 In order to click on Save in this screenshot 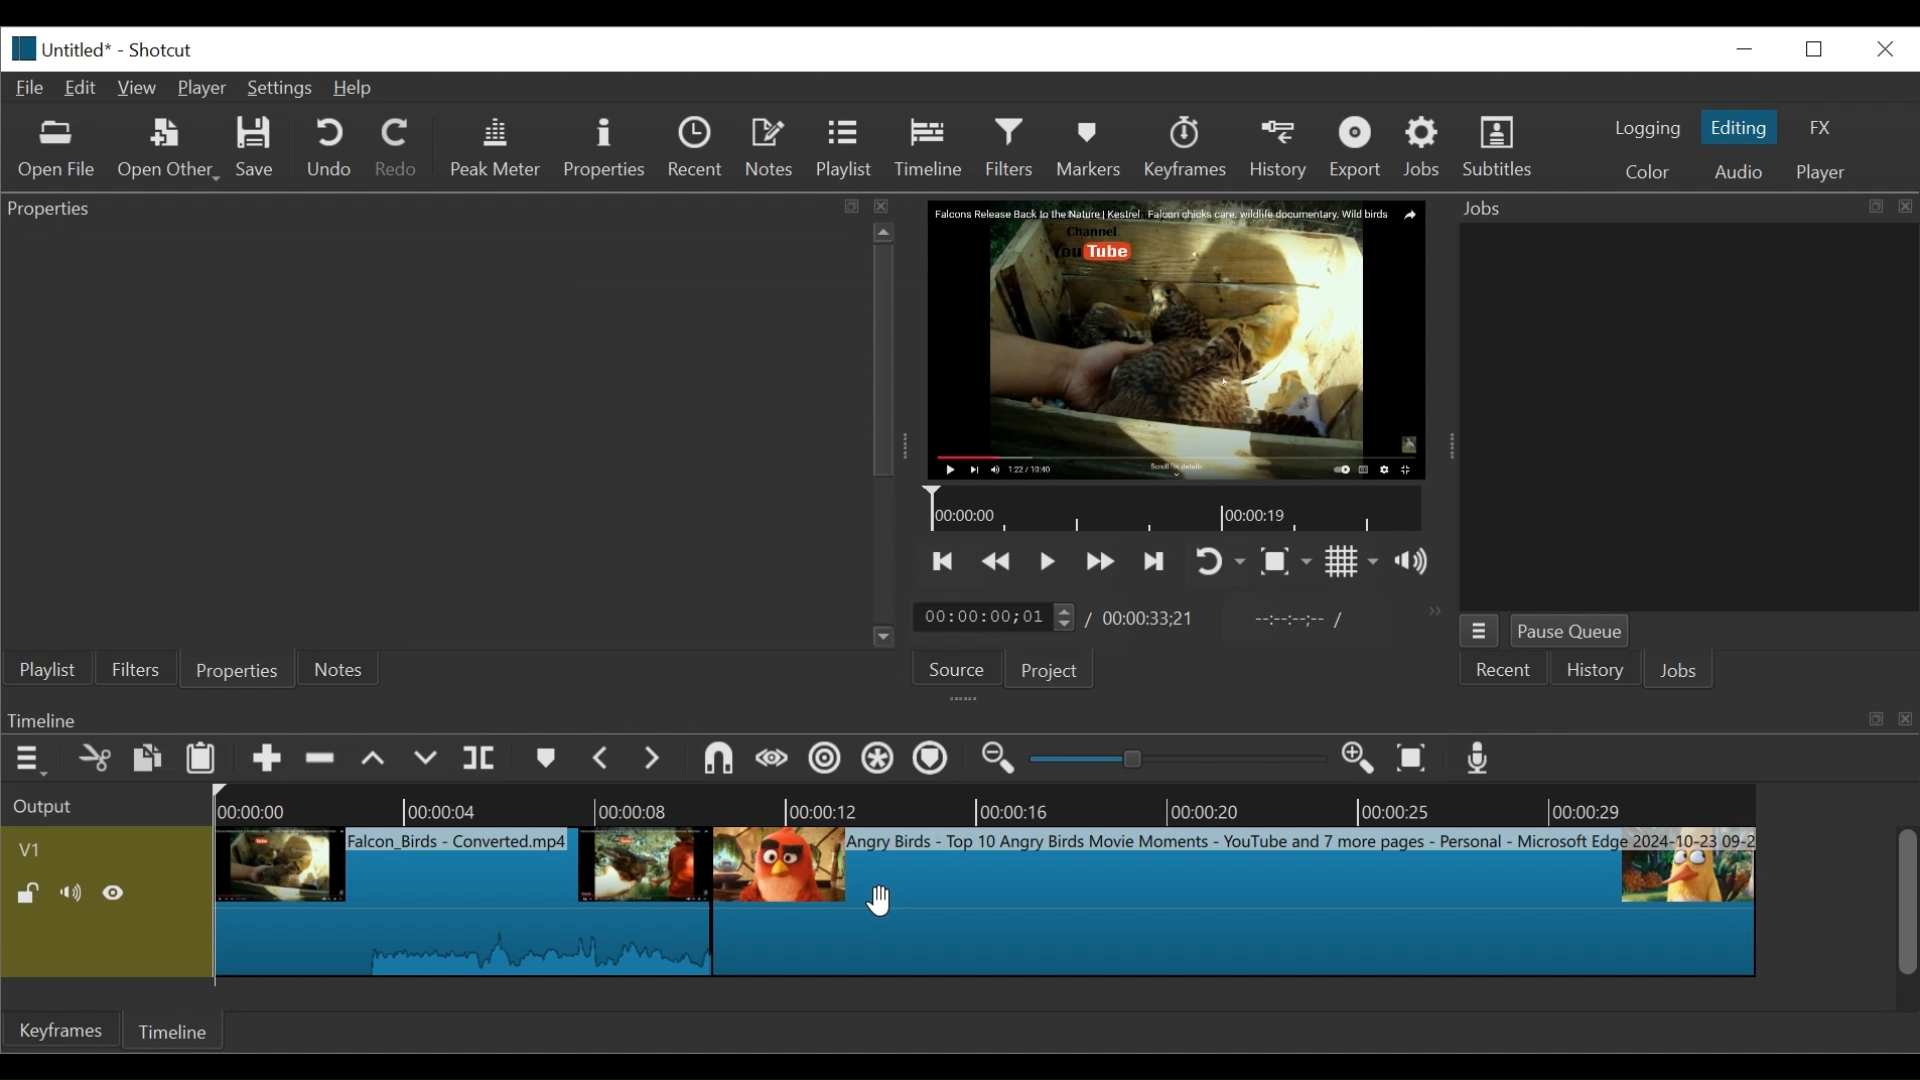, I will do `click(259, 148)`.